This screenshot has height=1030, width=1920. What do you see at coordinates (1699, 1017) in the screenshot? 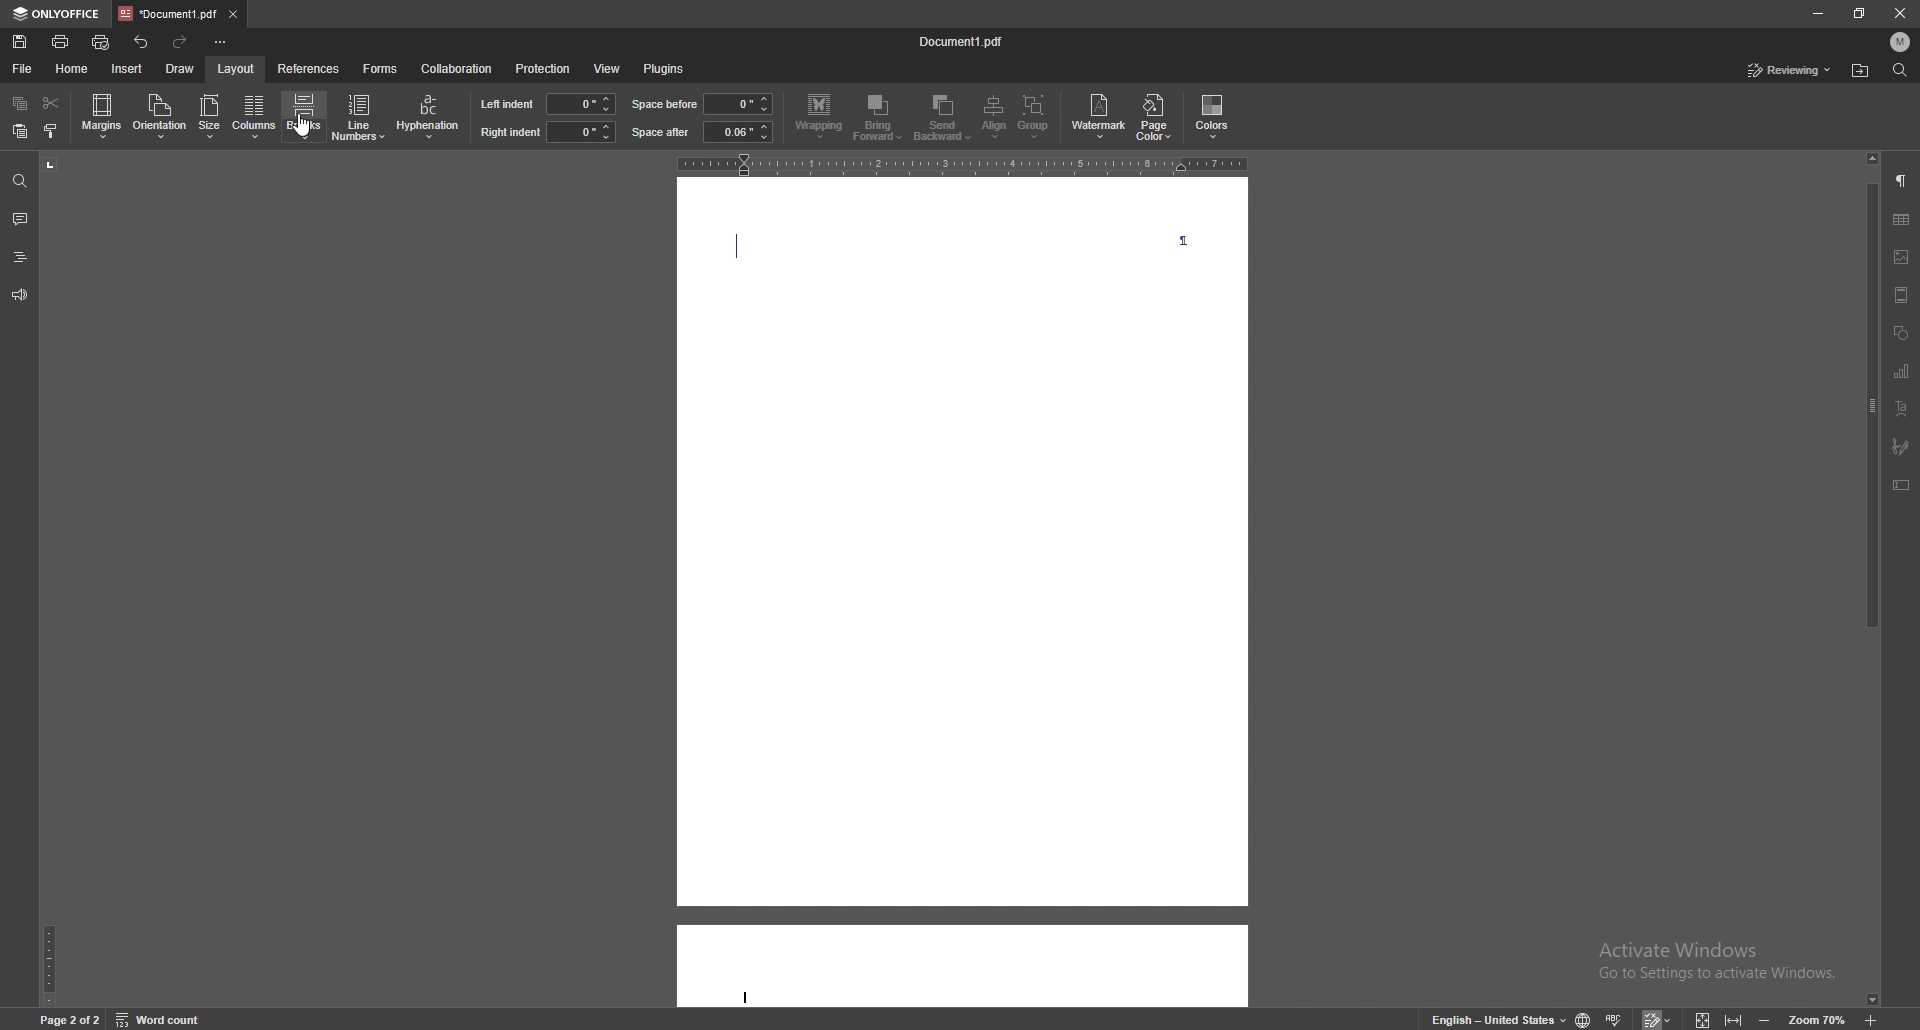
I see `fit to screen` at bounding box center [1699, 1017].